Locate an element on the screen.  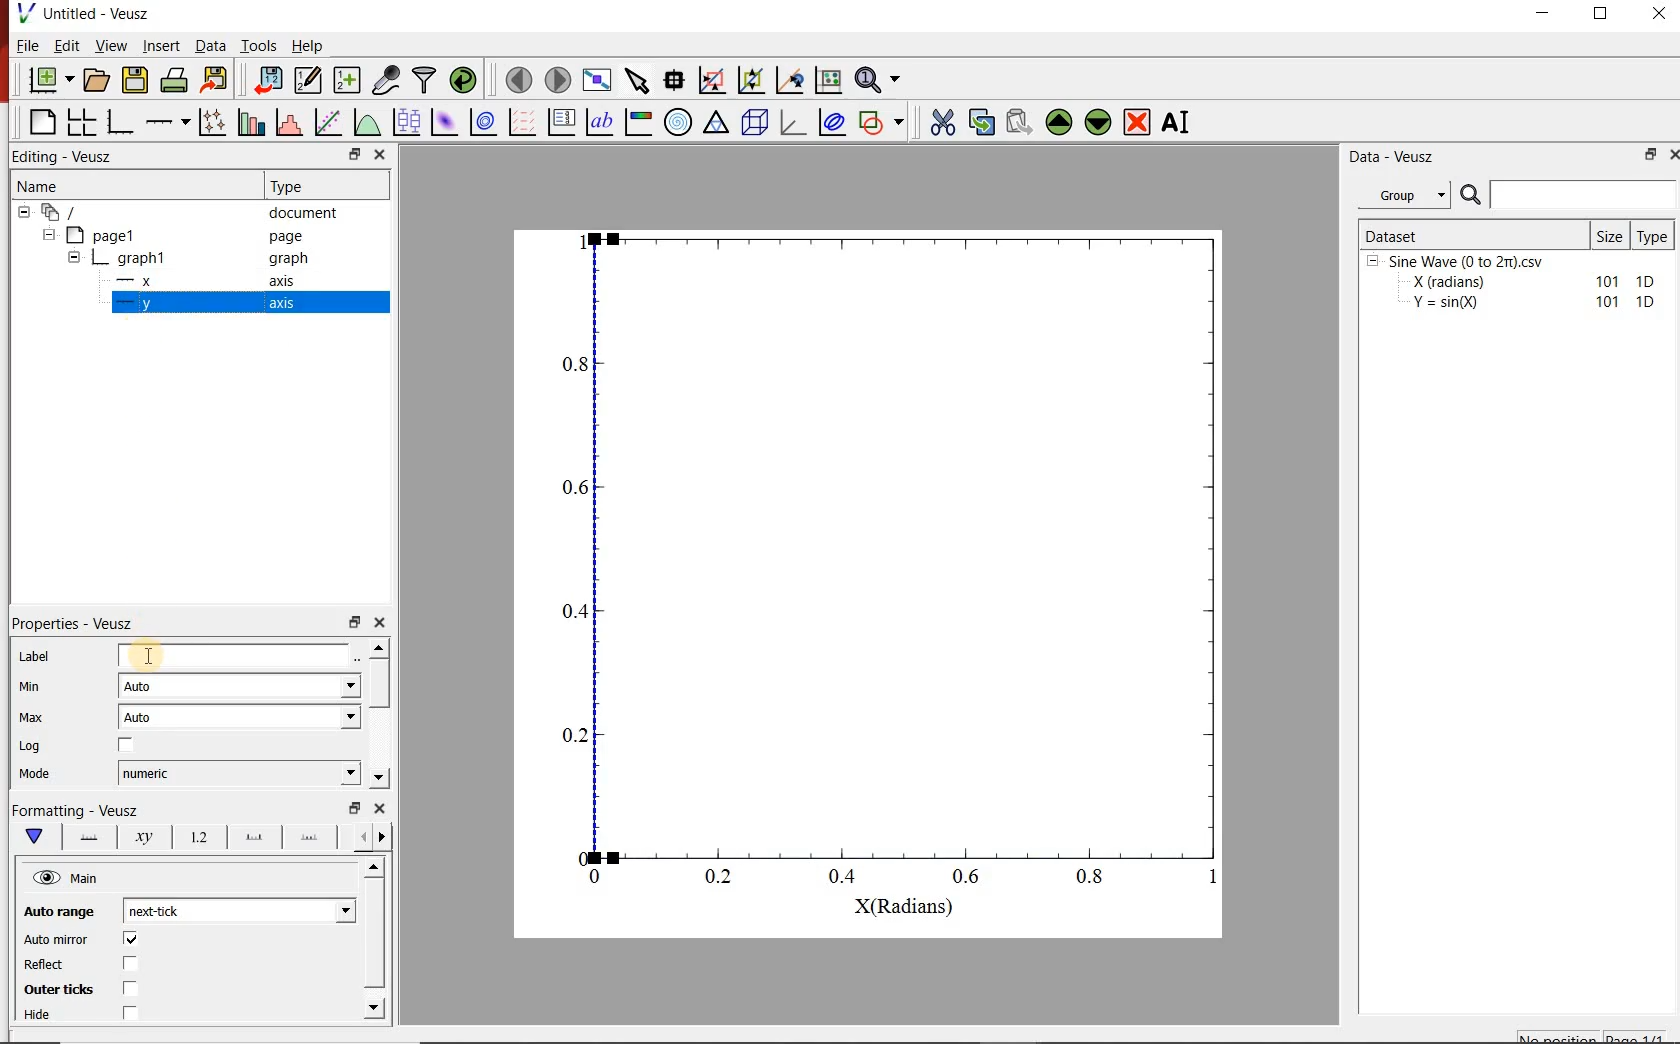
plot 2d dataset as image is located at coordinates (445, 122).